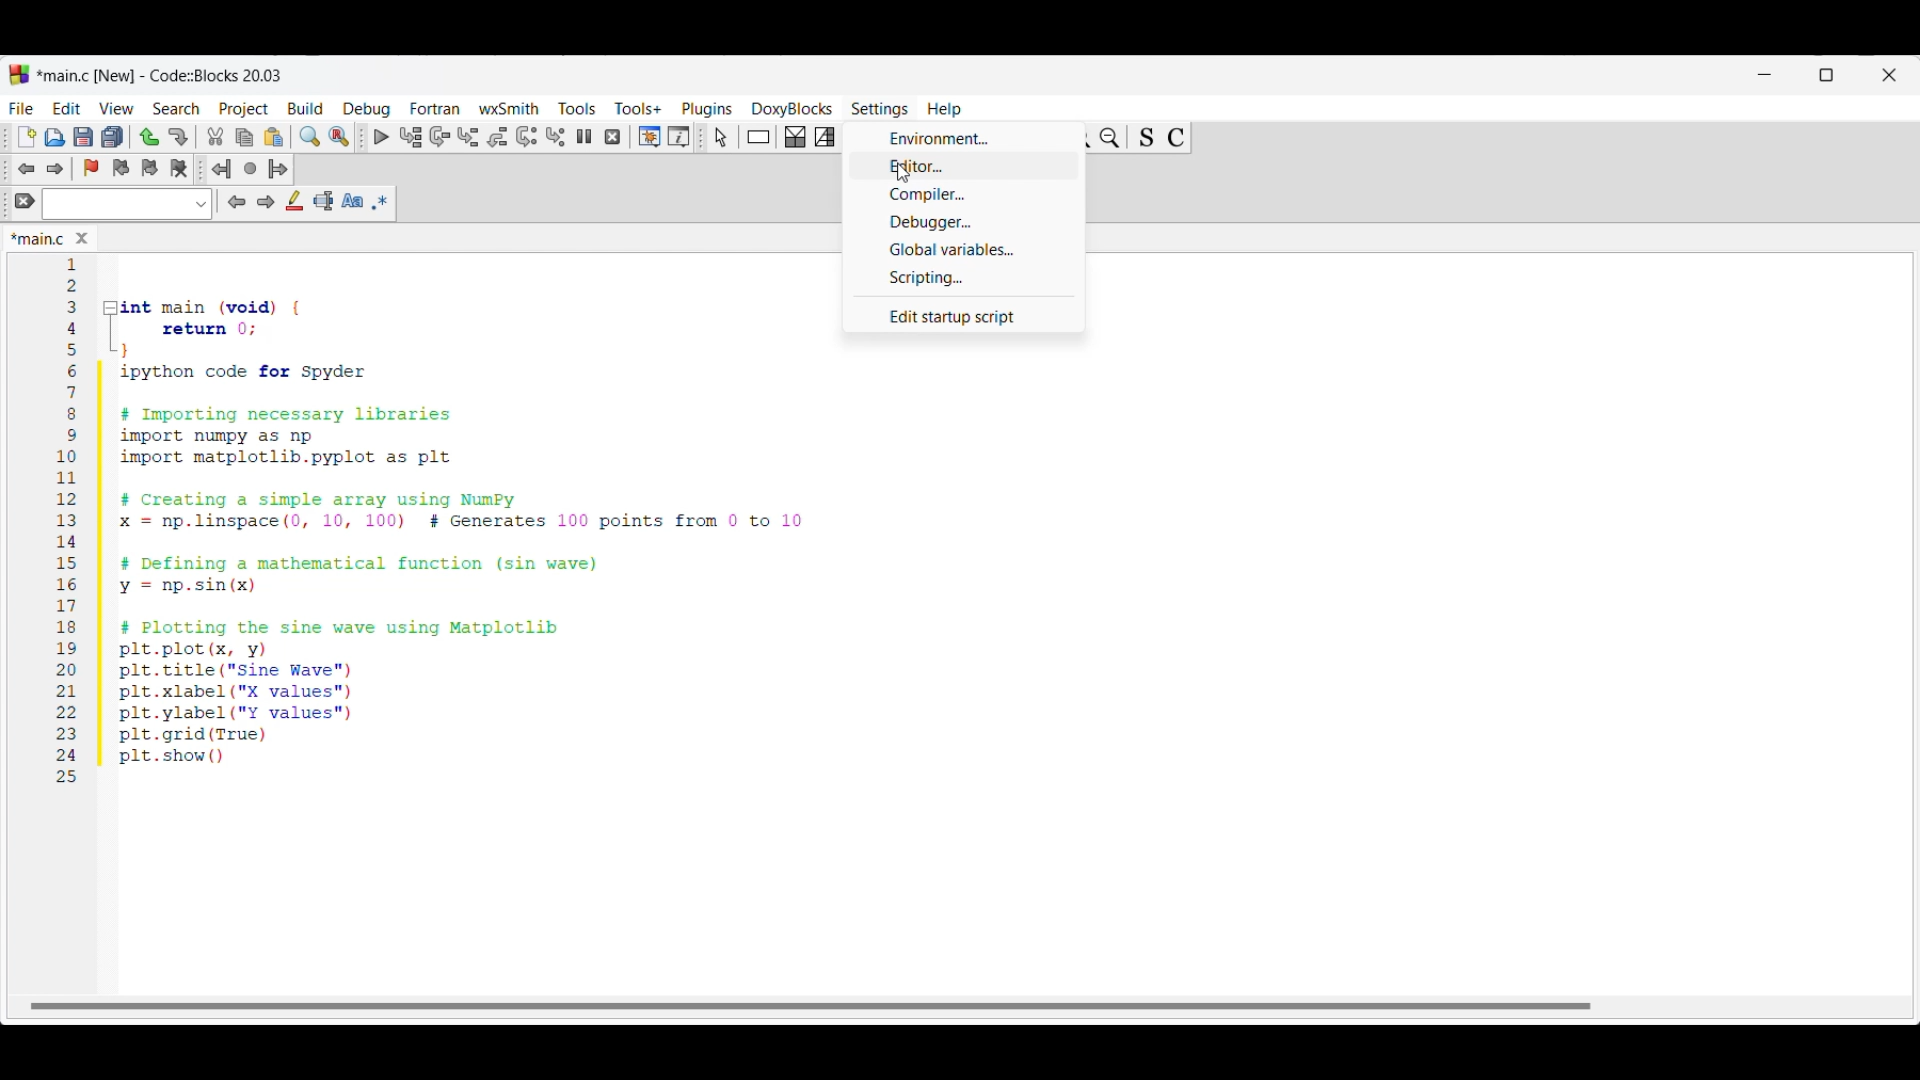 Image resolution: width=1920 pixels, height=1080 pixels. What do you see at coordinates (176, 109) in the screenshot?
I see `Search menu` at bounding box center [176, 109].